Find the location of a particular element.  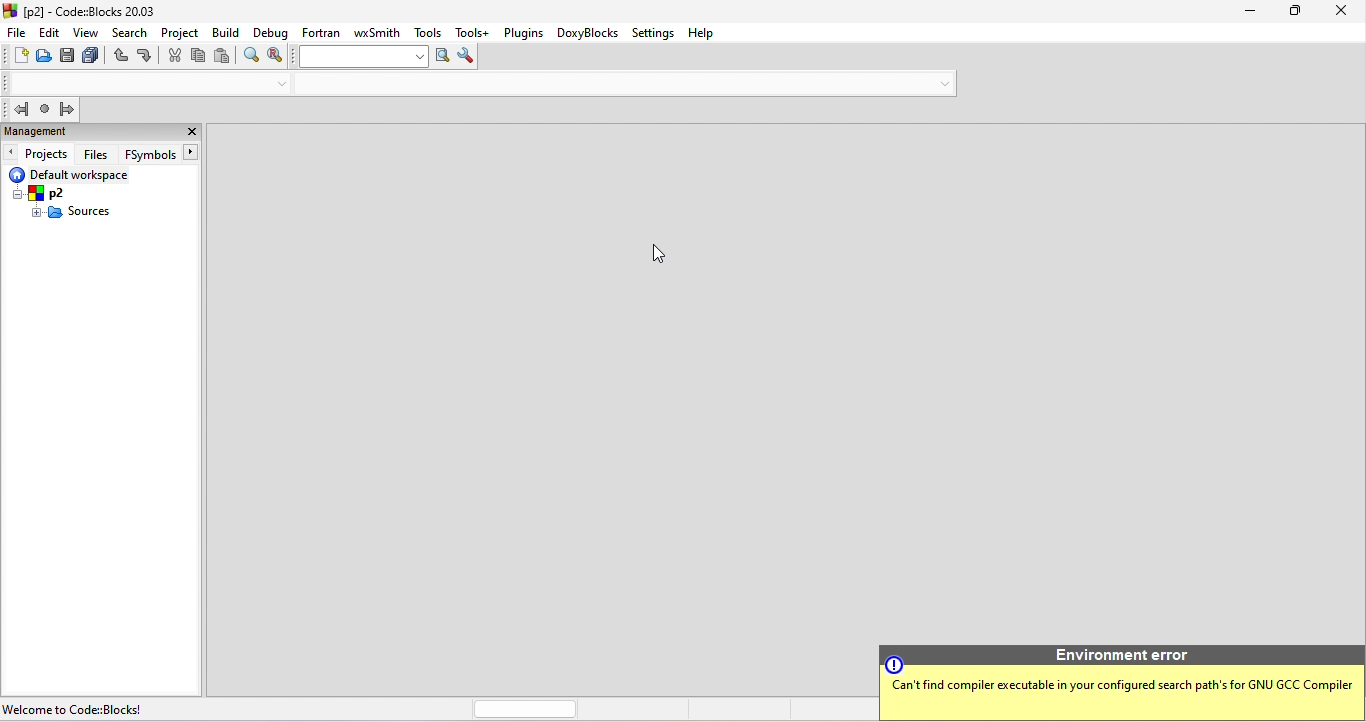

sources is located at coordinates (70, 211).